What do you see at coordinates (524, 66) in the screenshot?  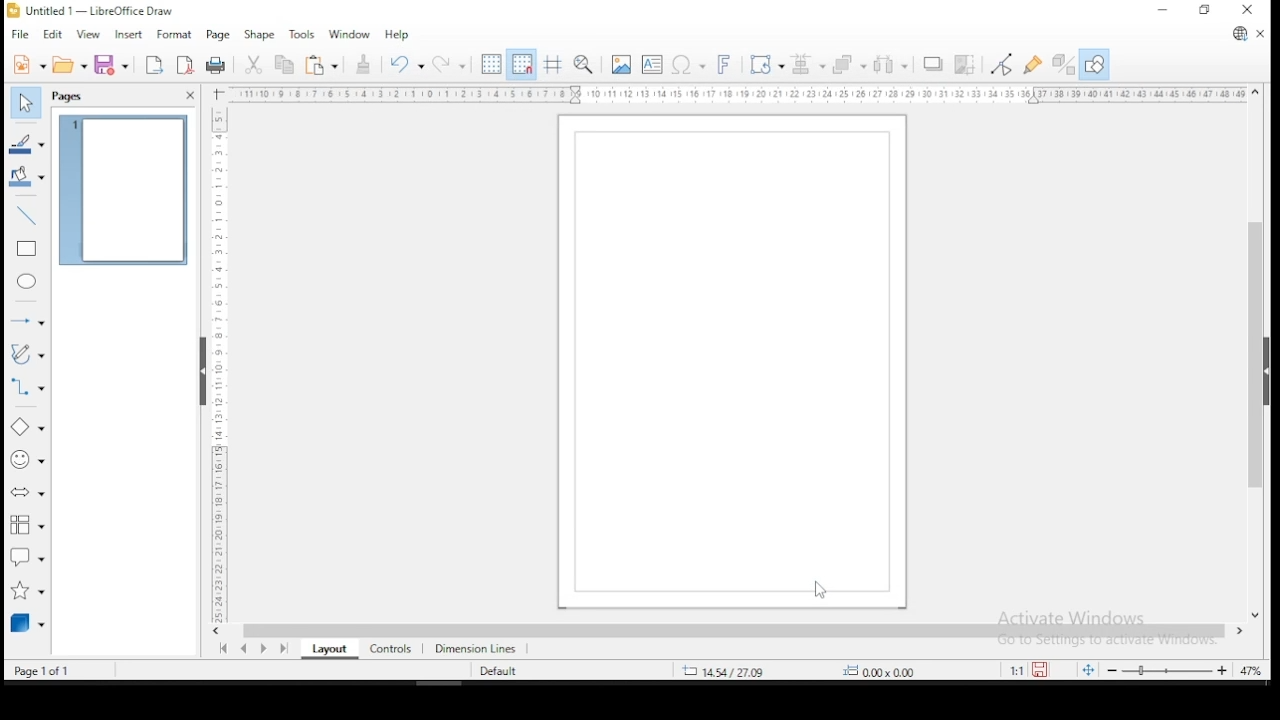 I see `snap to grids` at bounding box center [524, 66].